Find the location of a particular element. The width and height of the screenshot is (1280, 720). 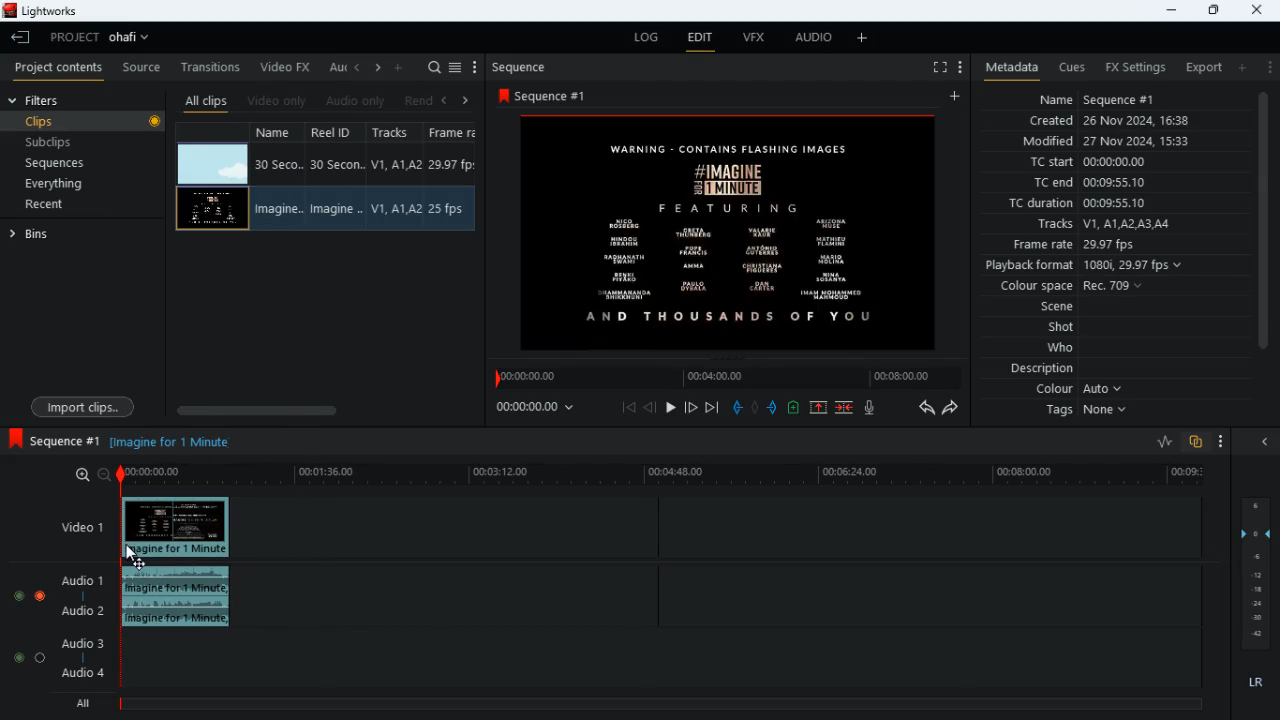

rate is located at coordinates (1157, 442).